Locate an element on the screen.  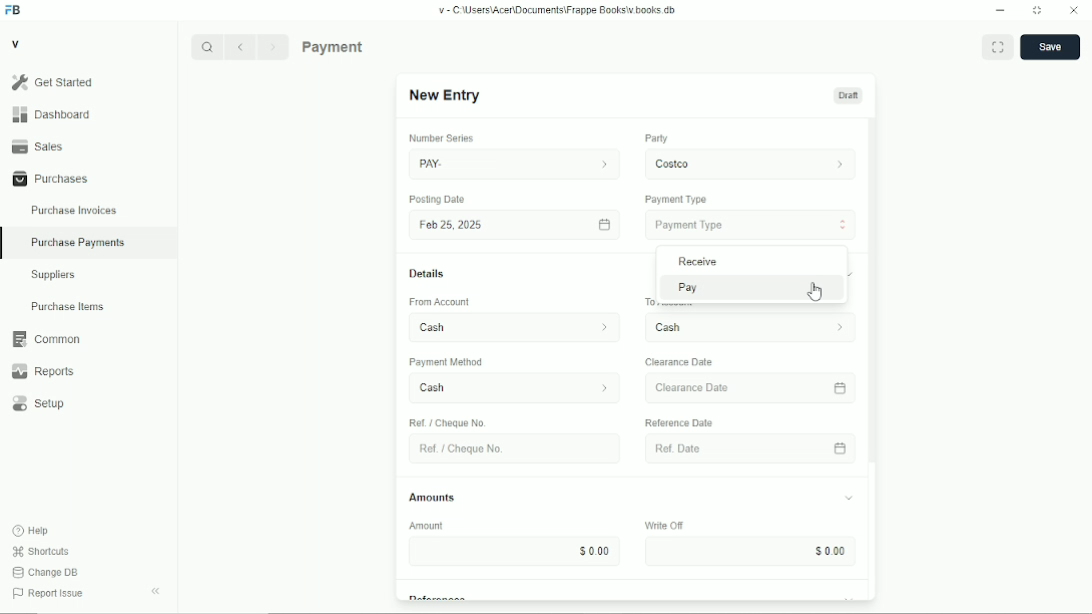
Receive is located at coordinates (749, 261).